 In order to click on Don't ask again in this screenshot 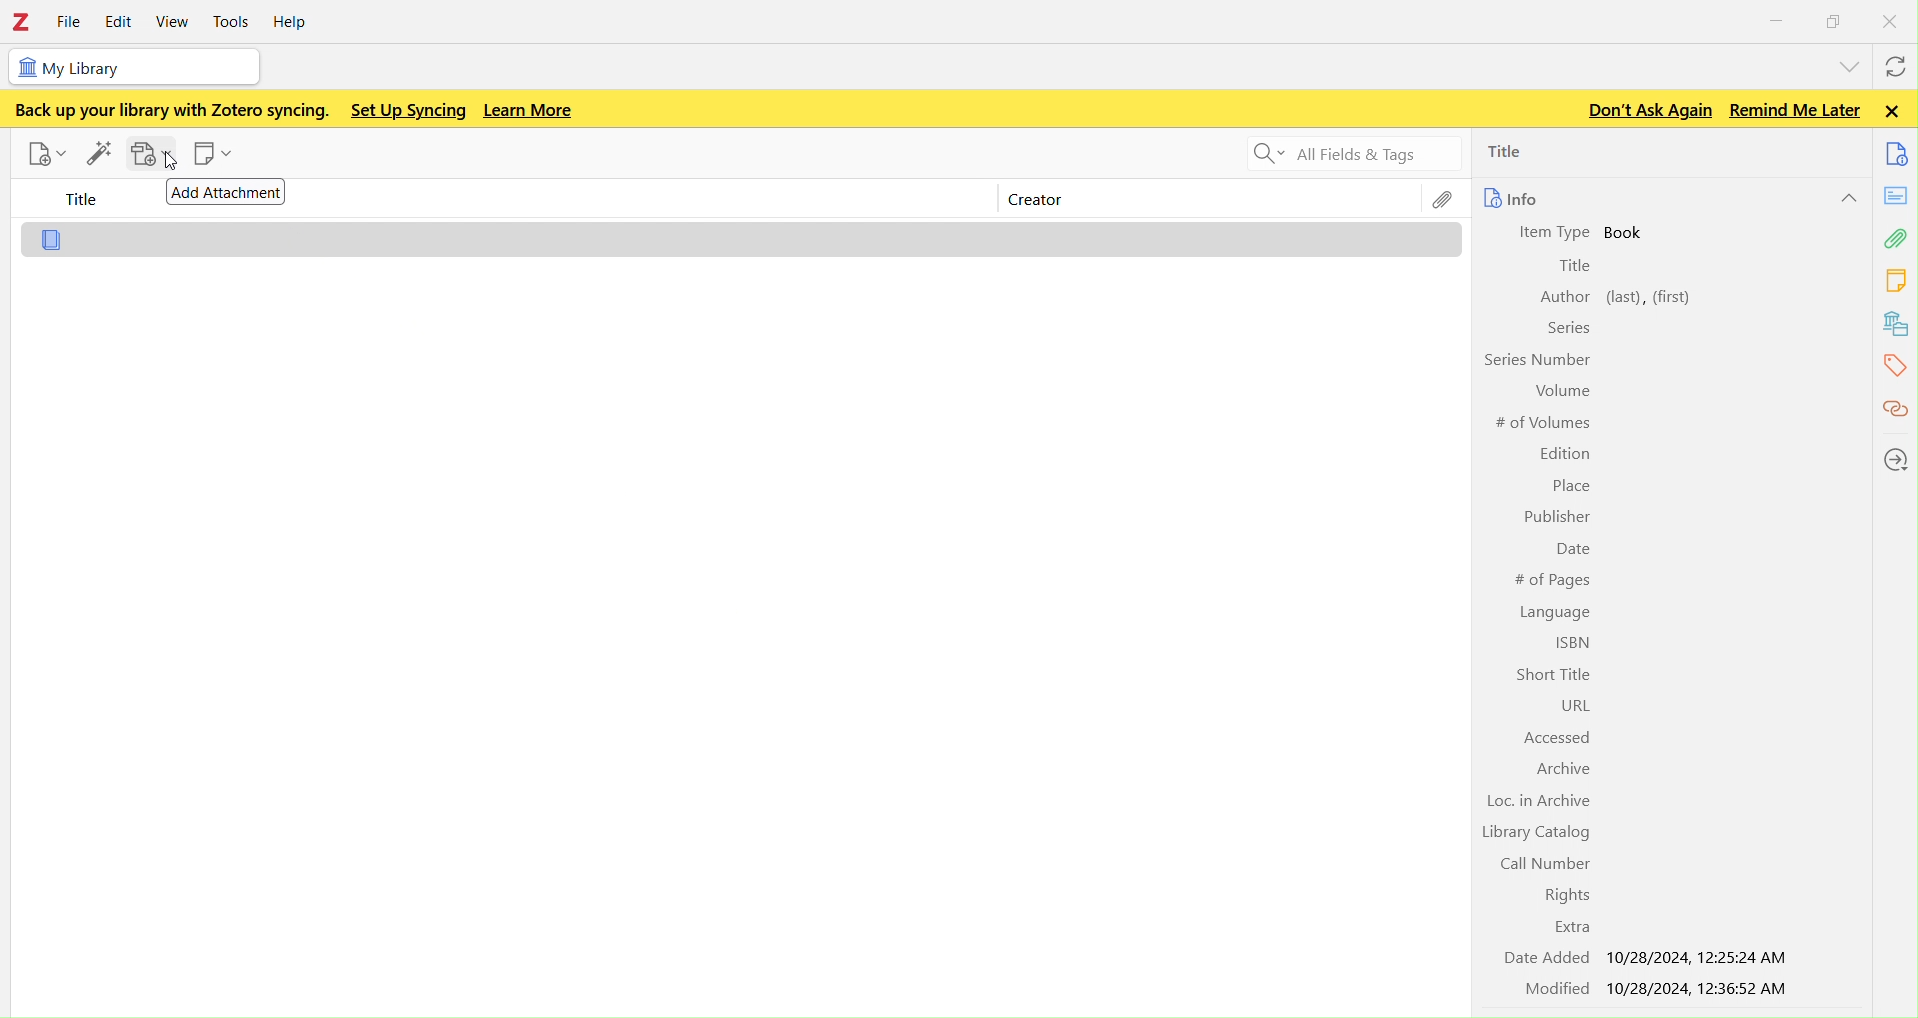, I will do `click(1646, 109)`.